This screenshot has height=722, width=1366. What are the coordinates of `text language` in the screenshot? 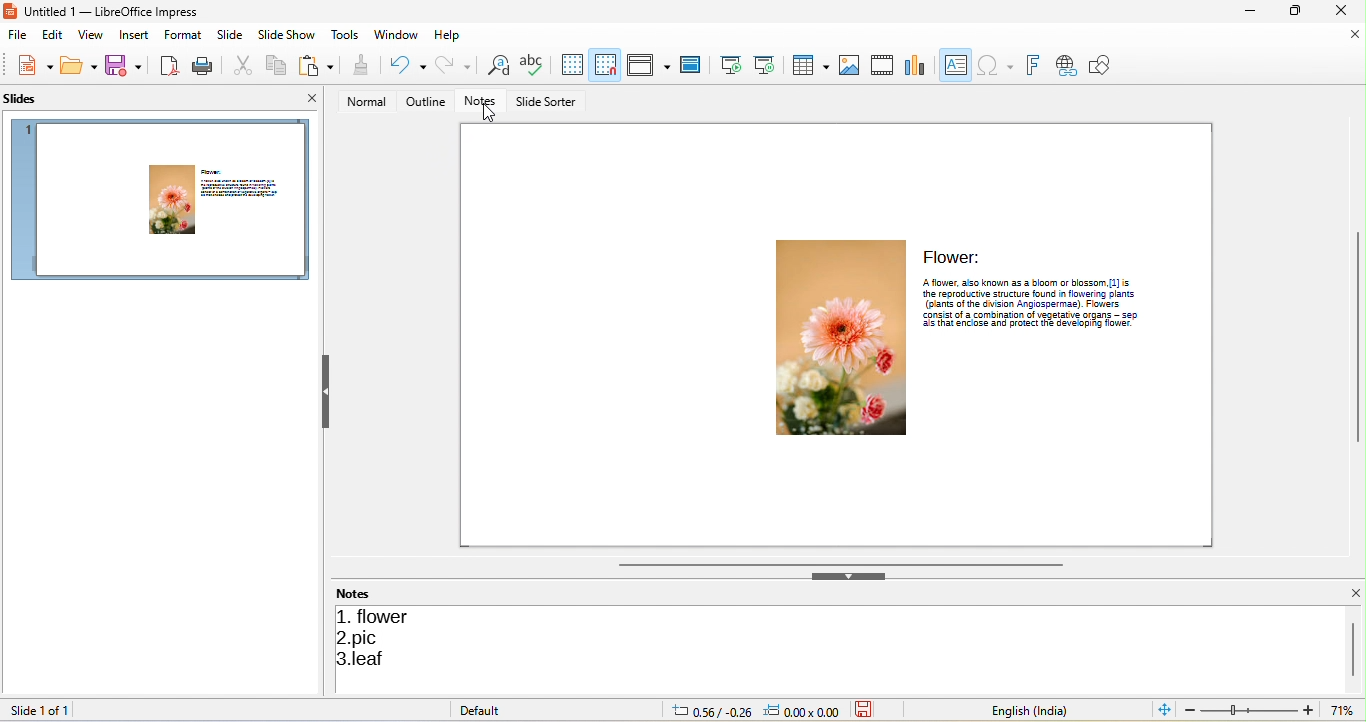 It's located at (1039, 709).